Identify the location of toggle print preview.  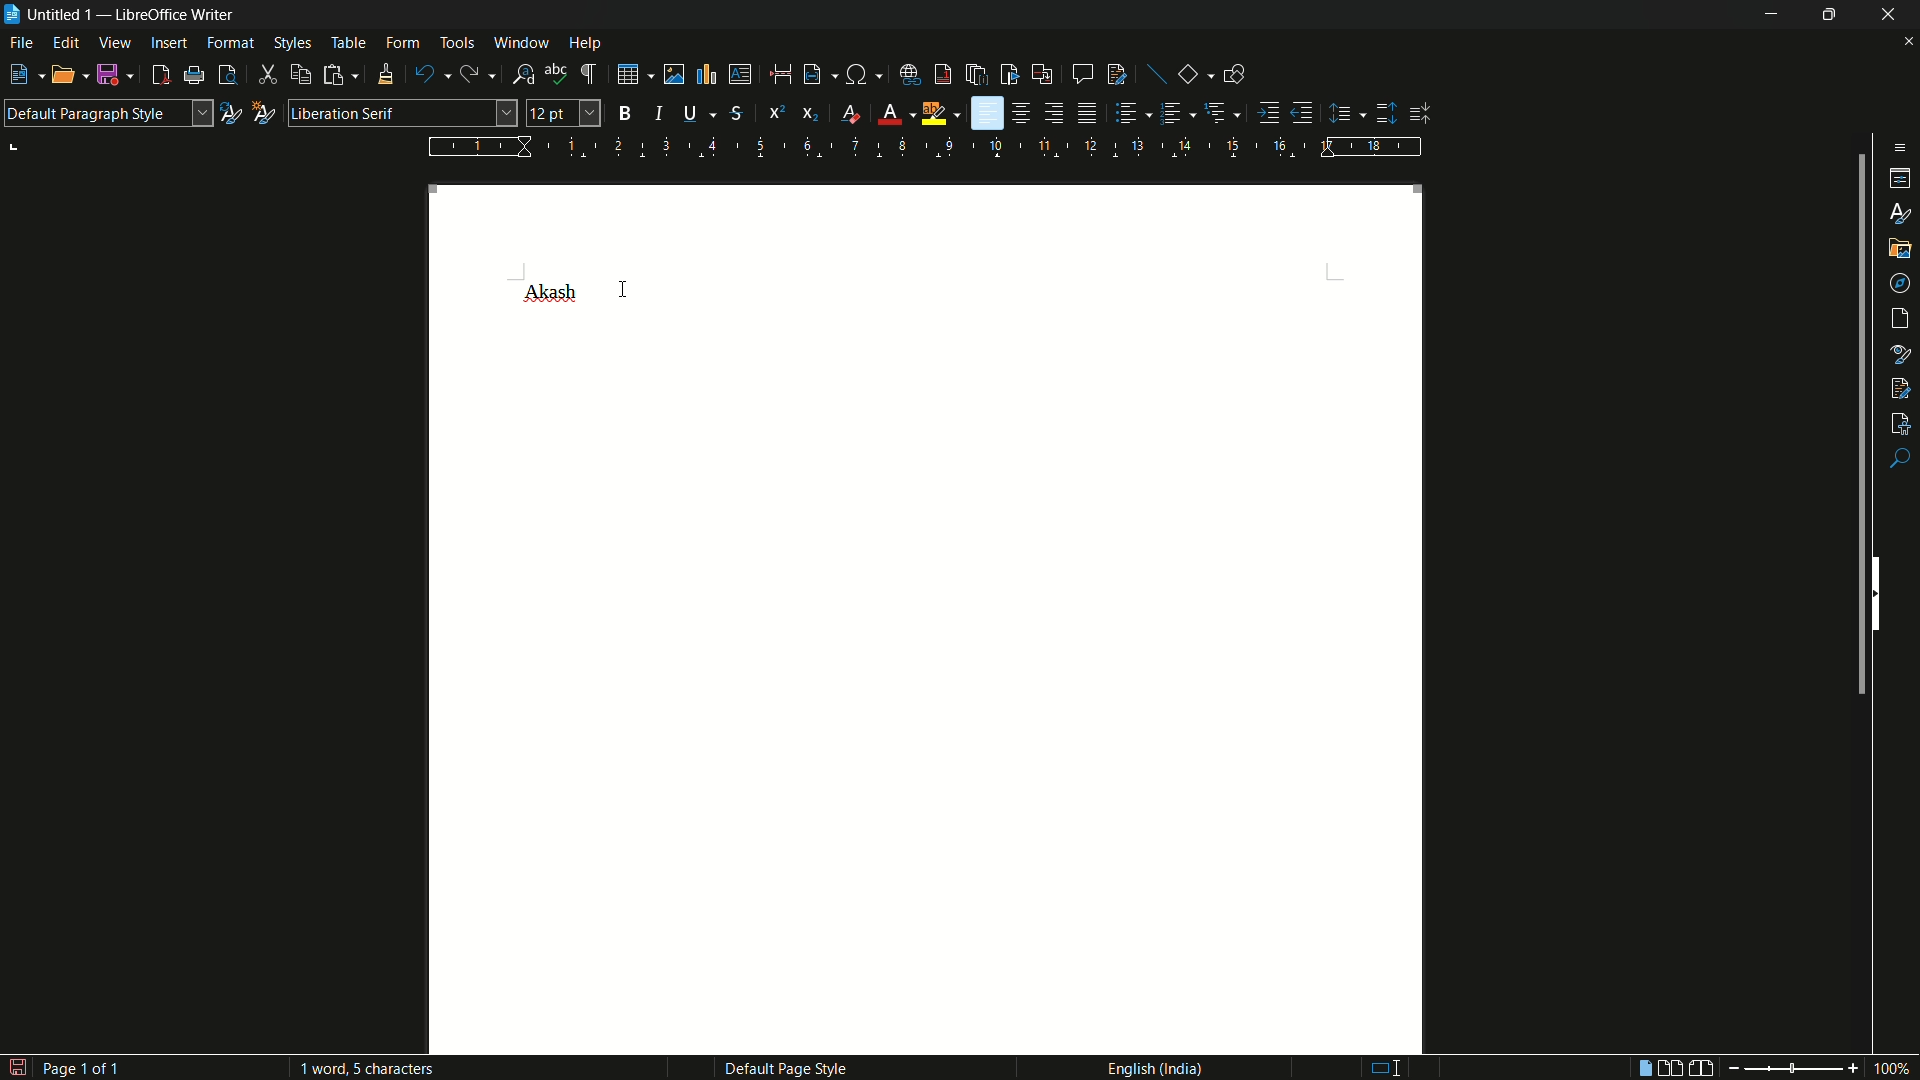
(228, 75).